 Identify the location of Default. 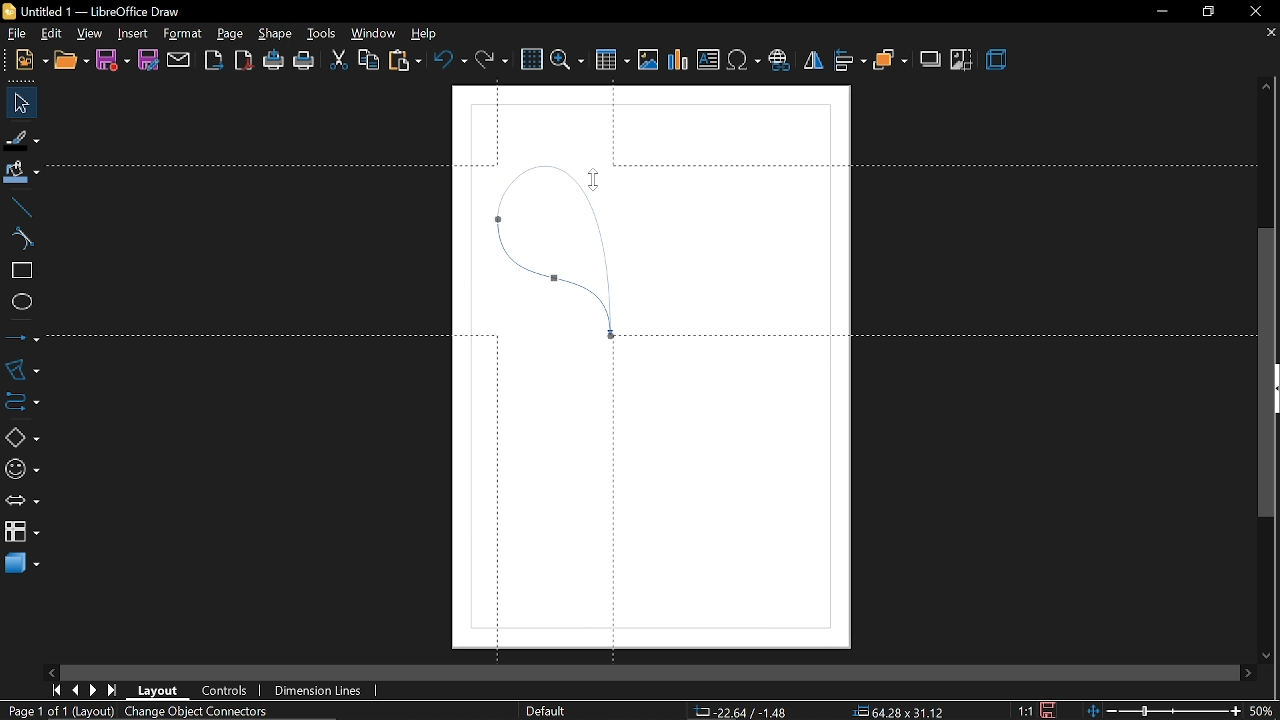
(546, 712).